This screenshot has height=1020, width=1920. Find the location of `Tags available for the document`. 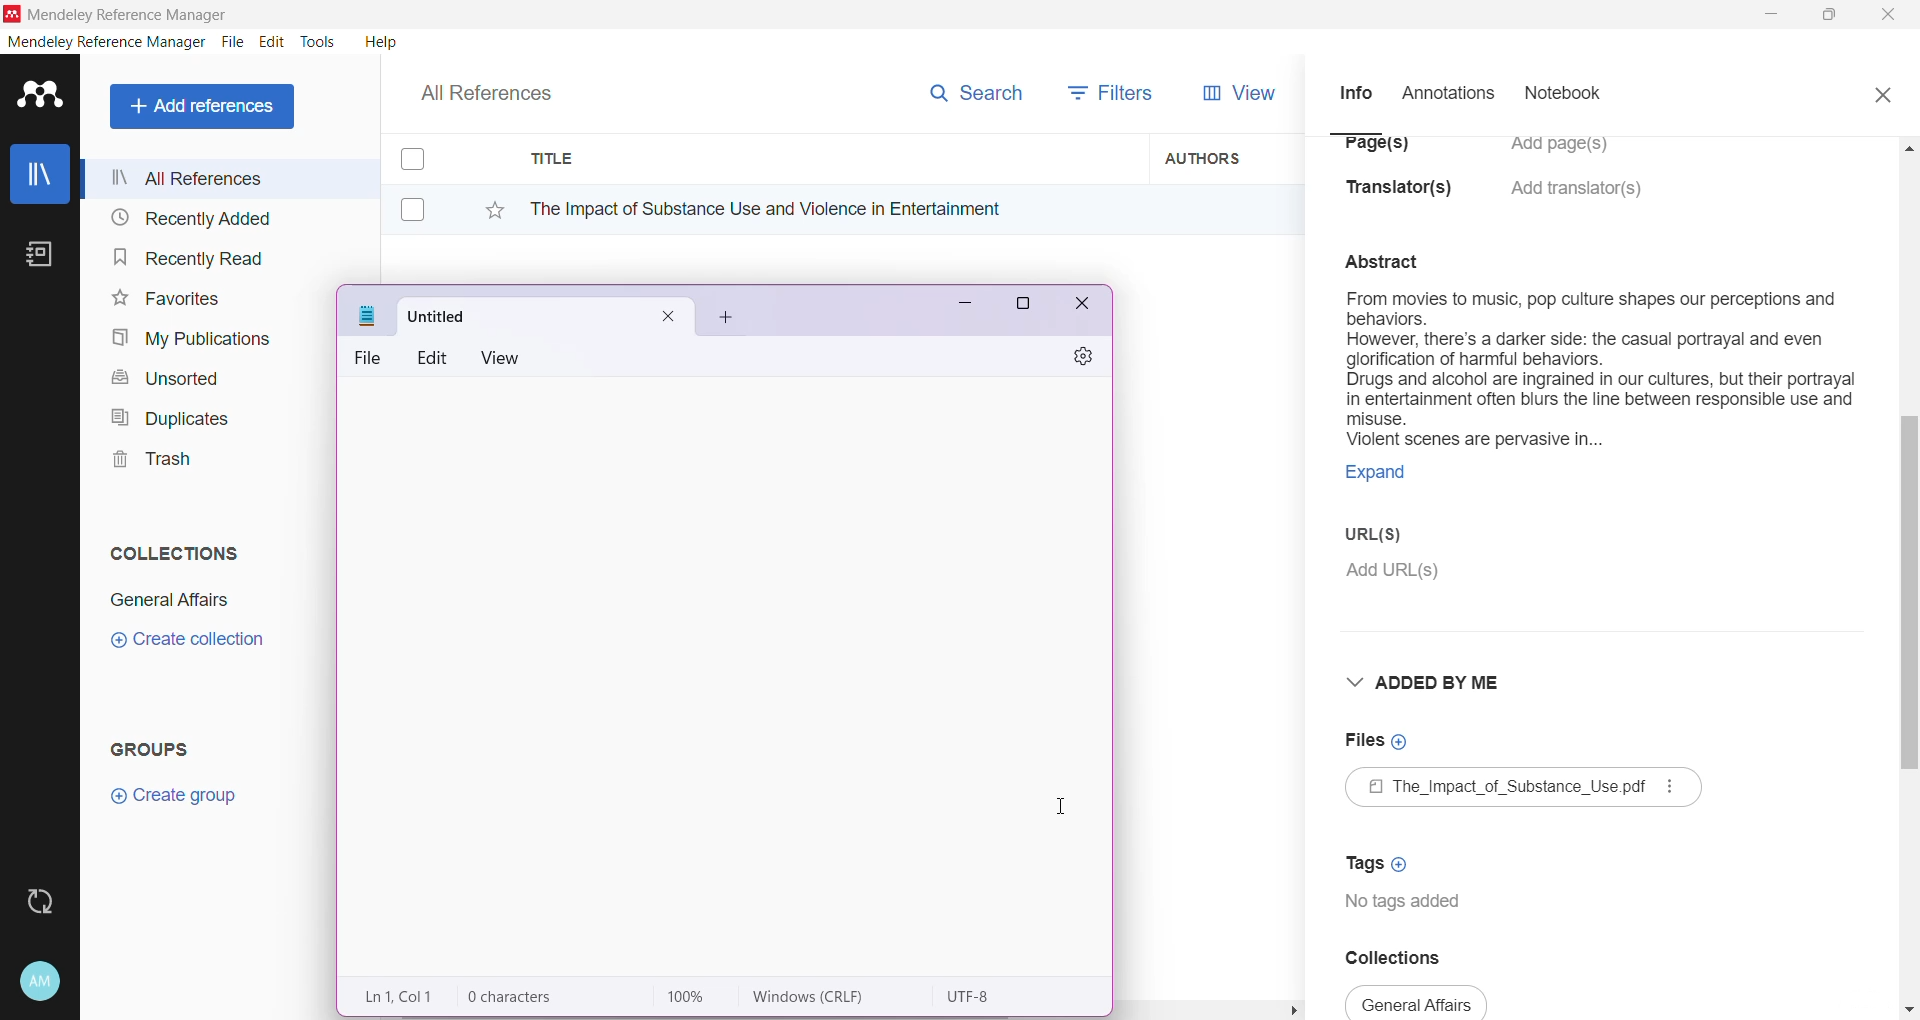

Tags available for the document is located at coordinates (1408, 904).